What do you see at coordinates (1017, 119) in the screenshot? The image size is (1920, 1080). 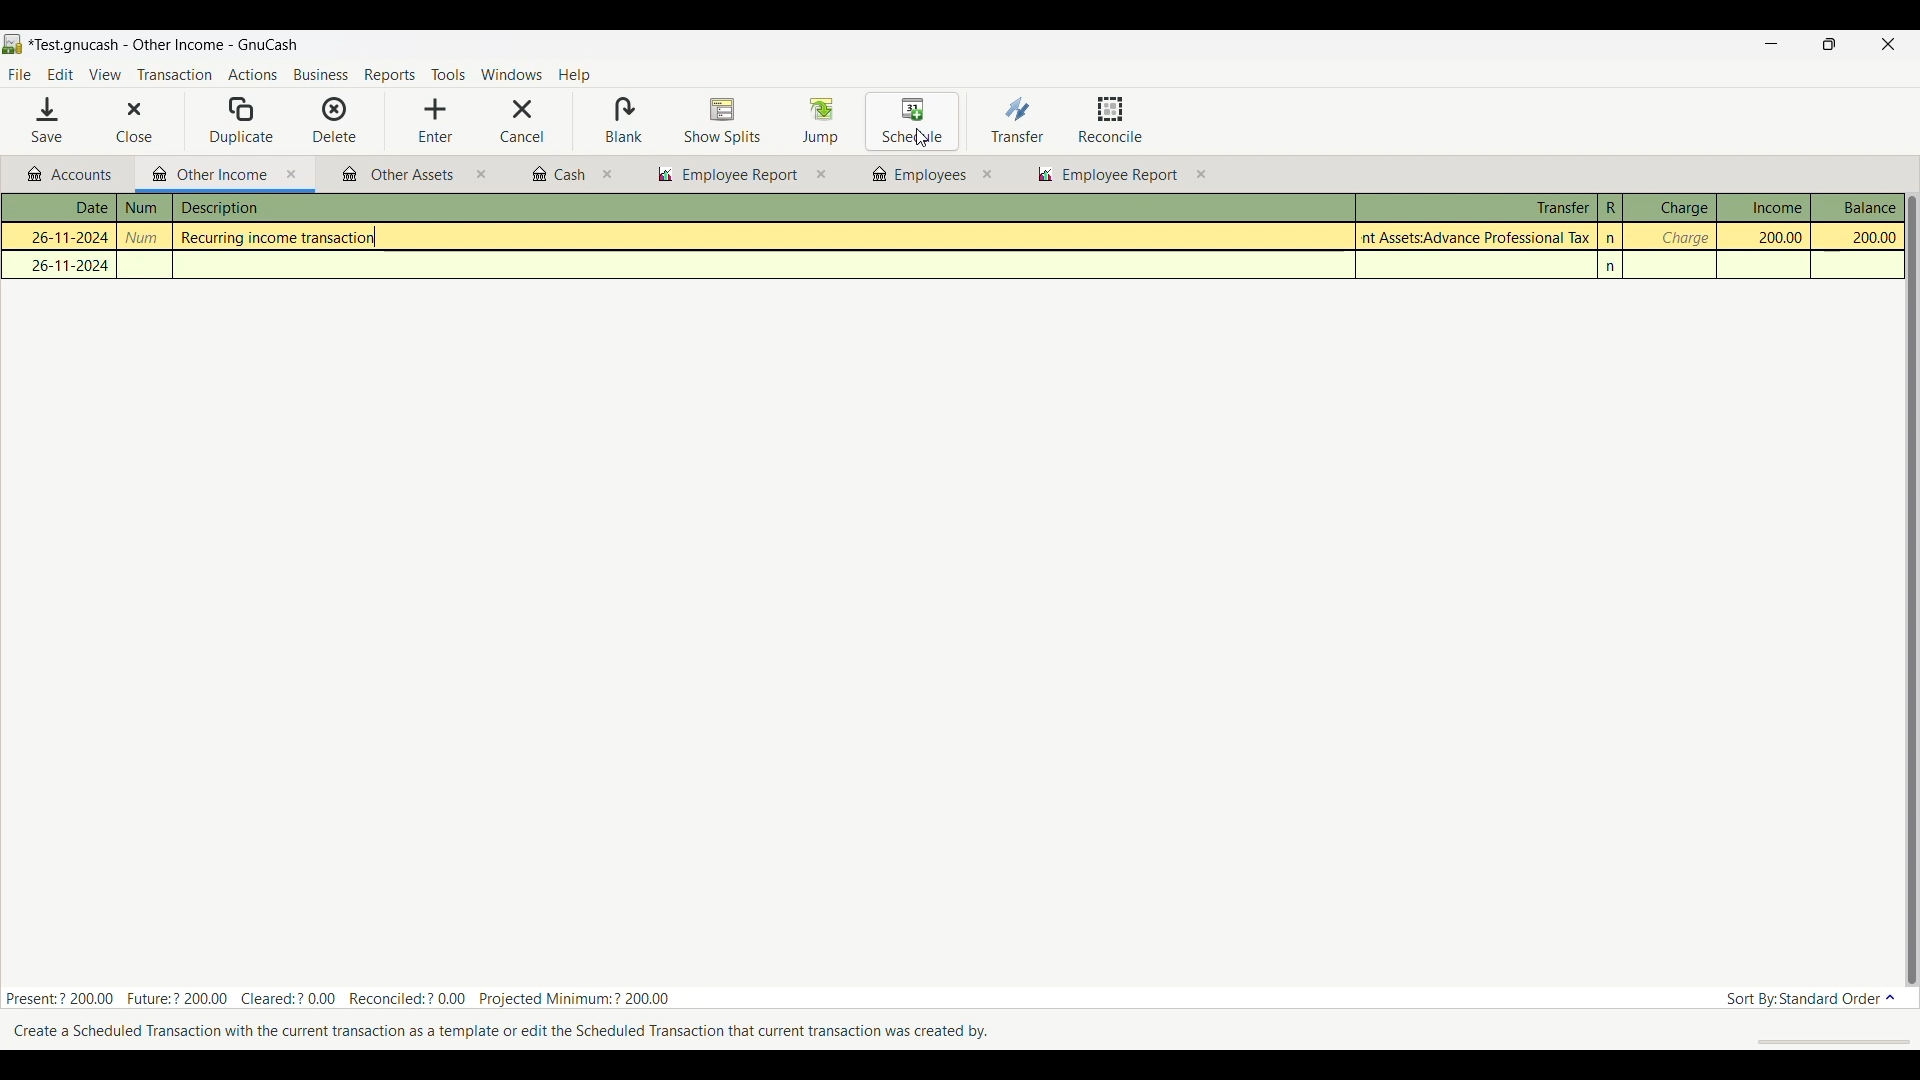 I see `Transfer` at bounding box center [1017, 119].